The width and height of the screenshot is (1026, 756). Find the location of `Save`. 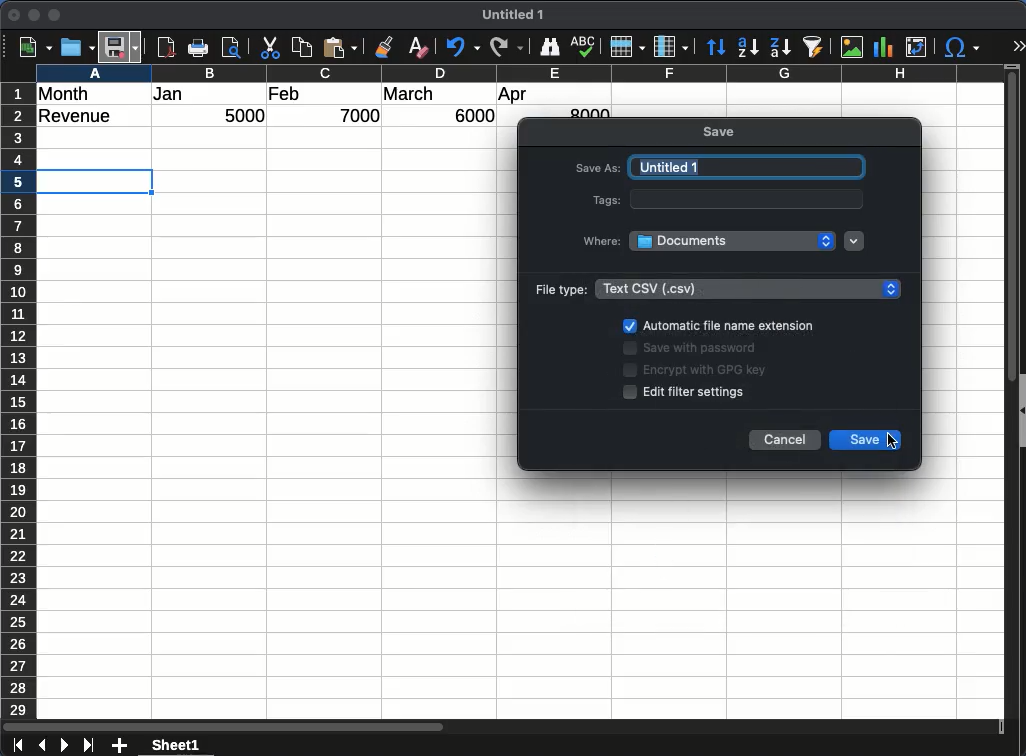

Save is located at coordinates (121, 46).